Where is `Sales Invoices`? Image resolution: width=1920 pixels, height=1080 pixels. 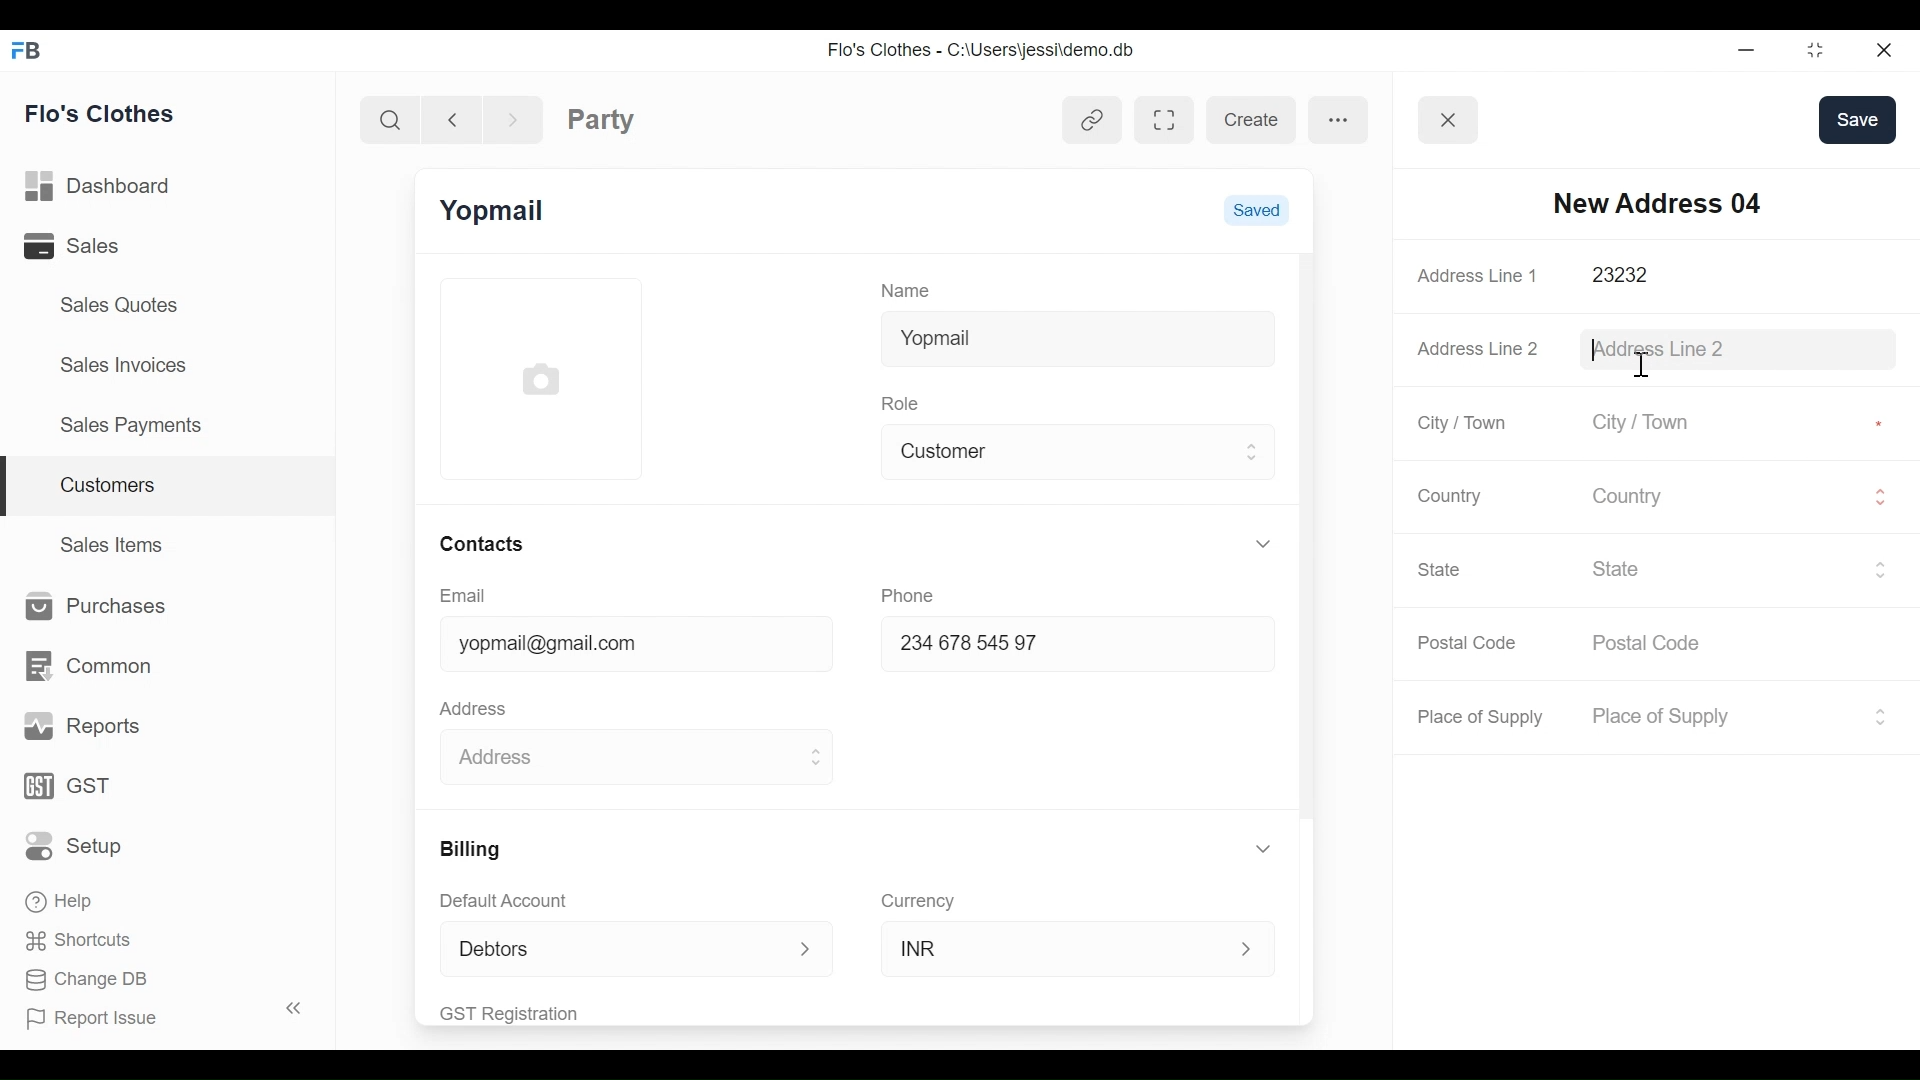 Sales Invoices is located at coordinates (126, 363).